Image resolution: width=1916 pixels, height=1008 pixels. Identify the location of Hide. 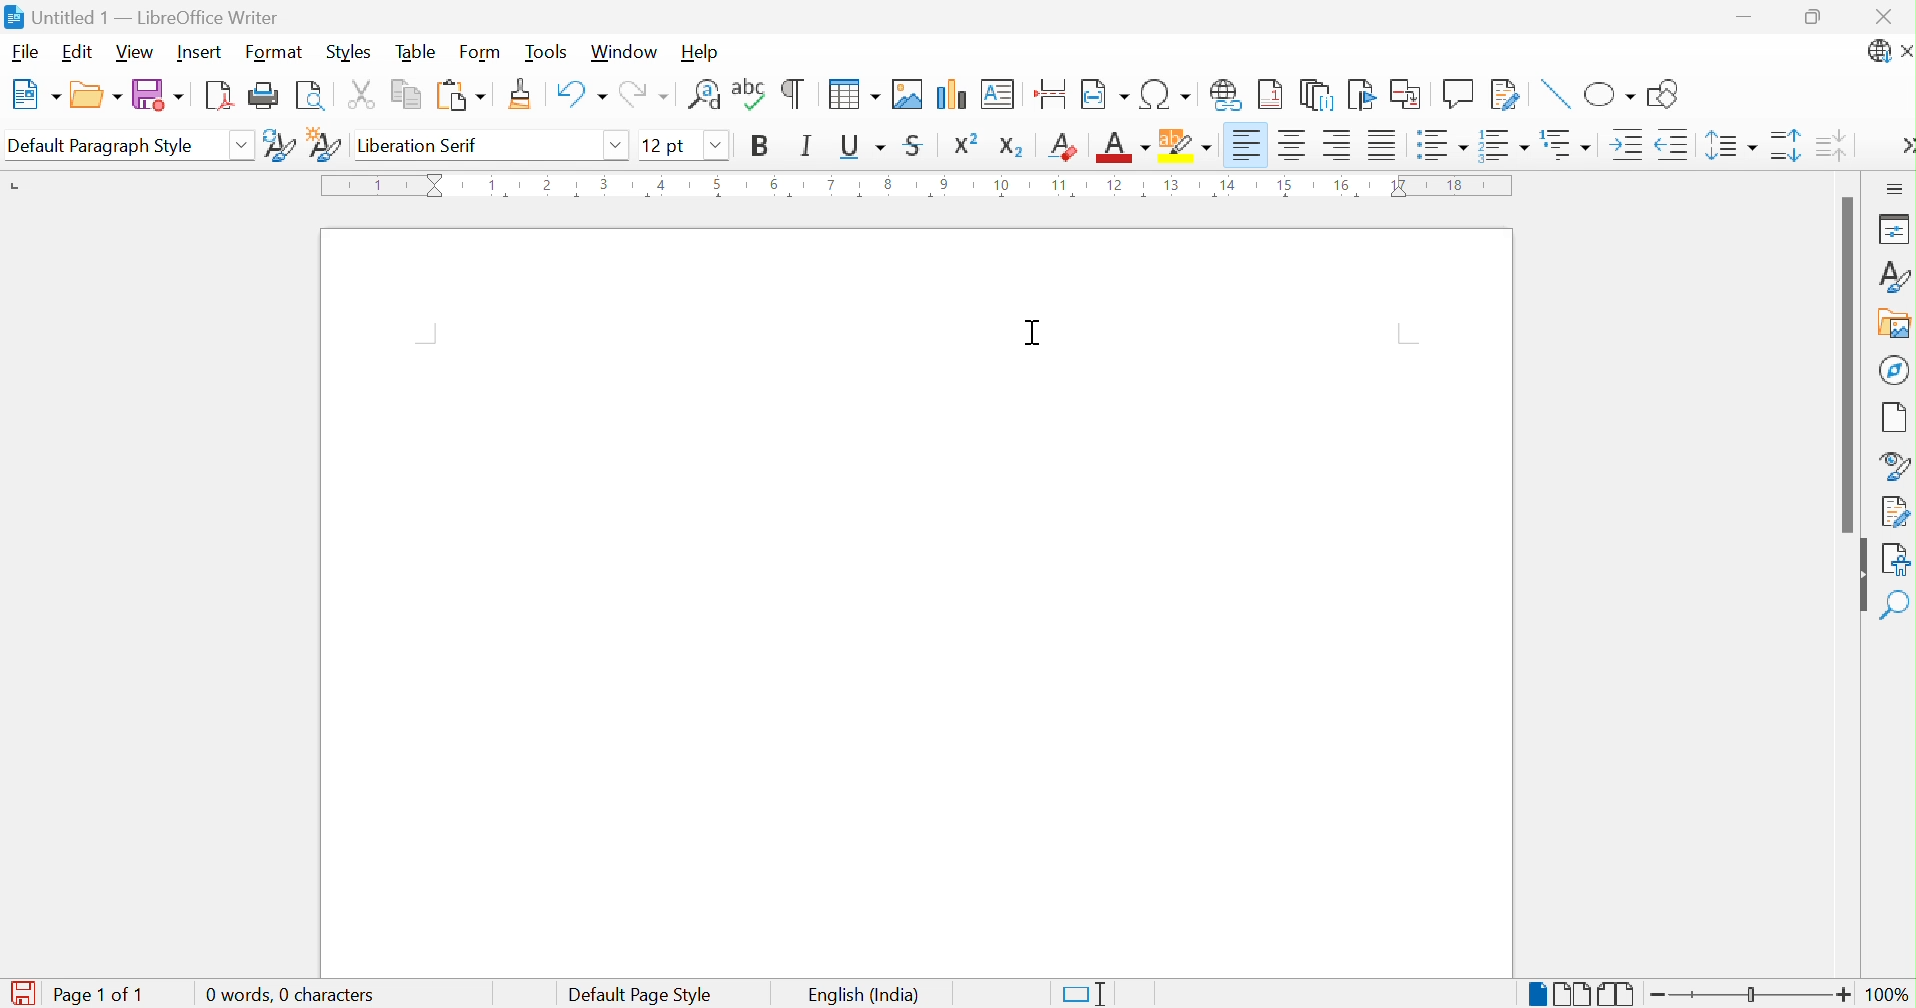
(1857, 575).